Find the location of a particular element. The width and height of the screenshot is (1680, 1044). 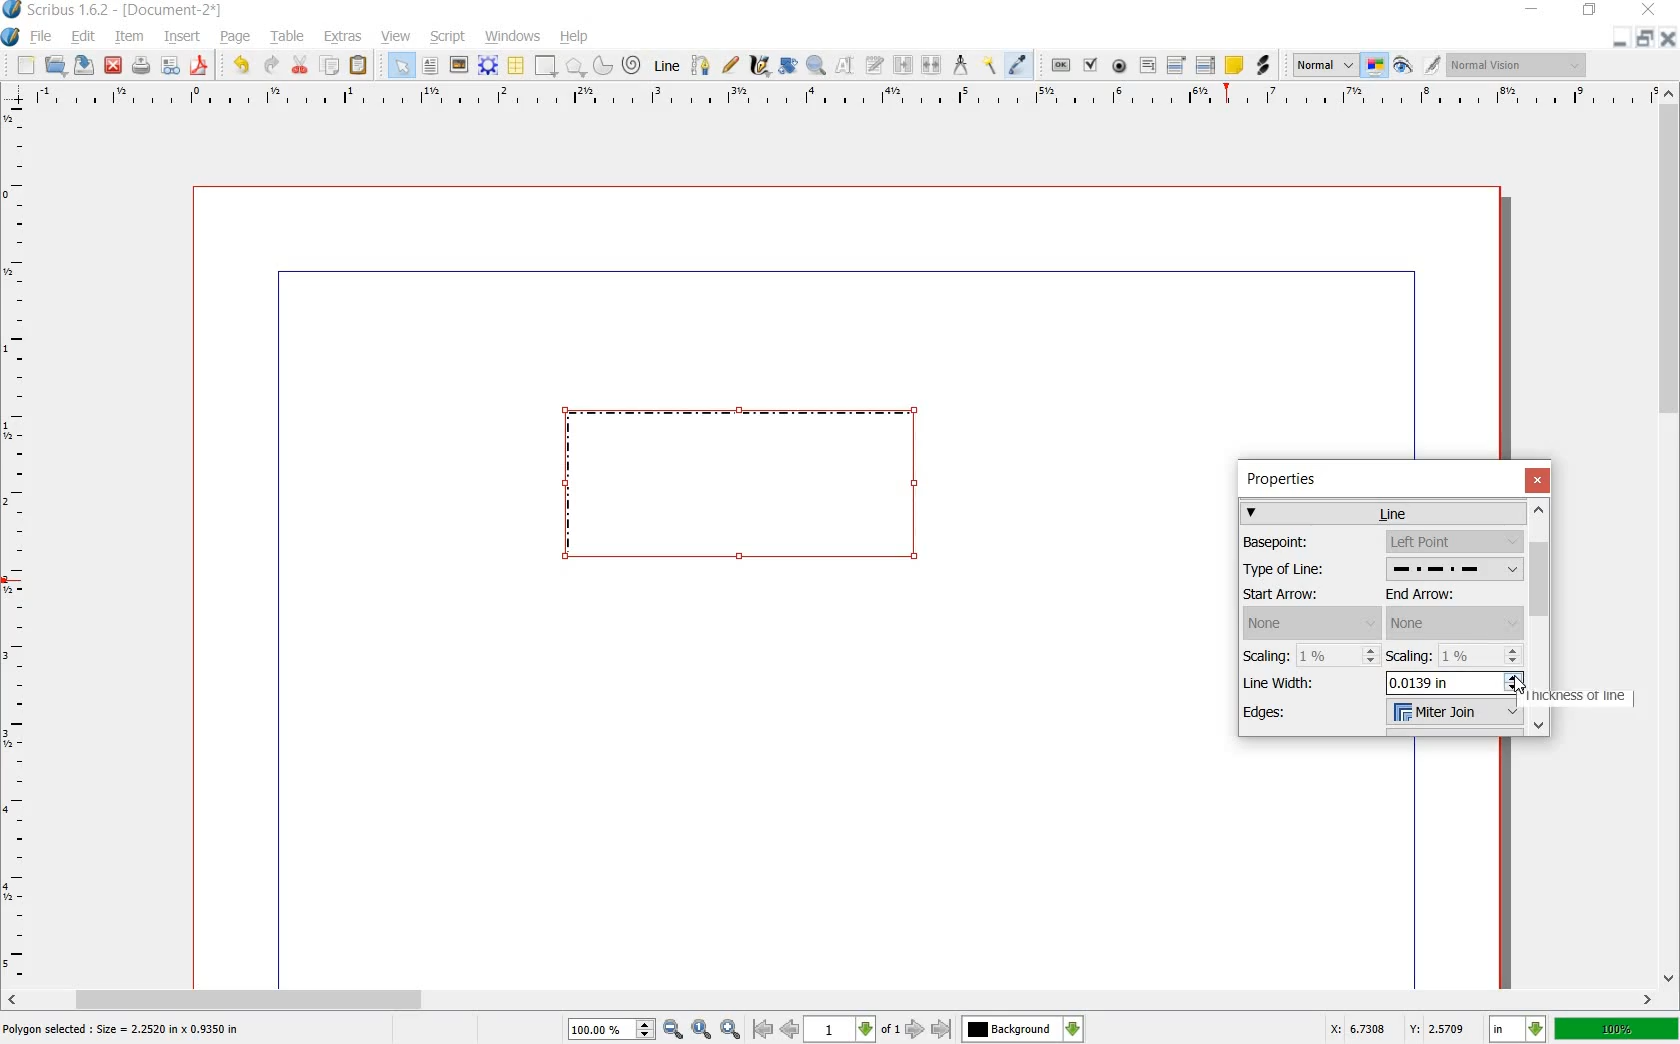

EDIT is located at coordinates (82, 37).